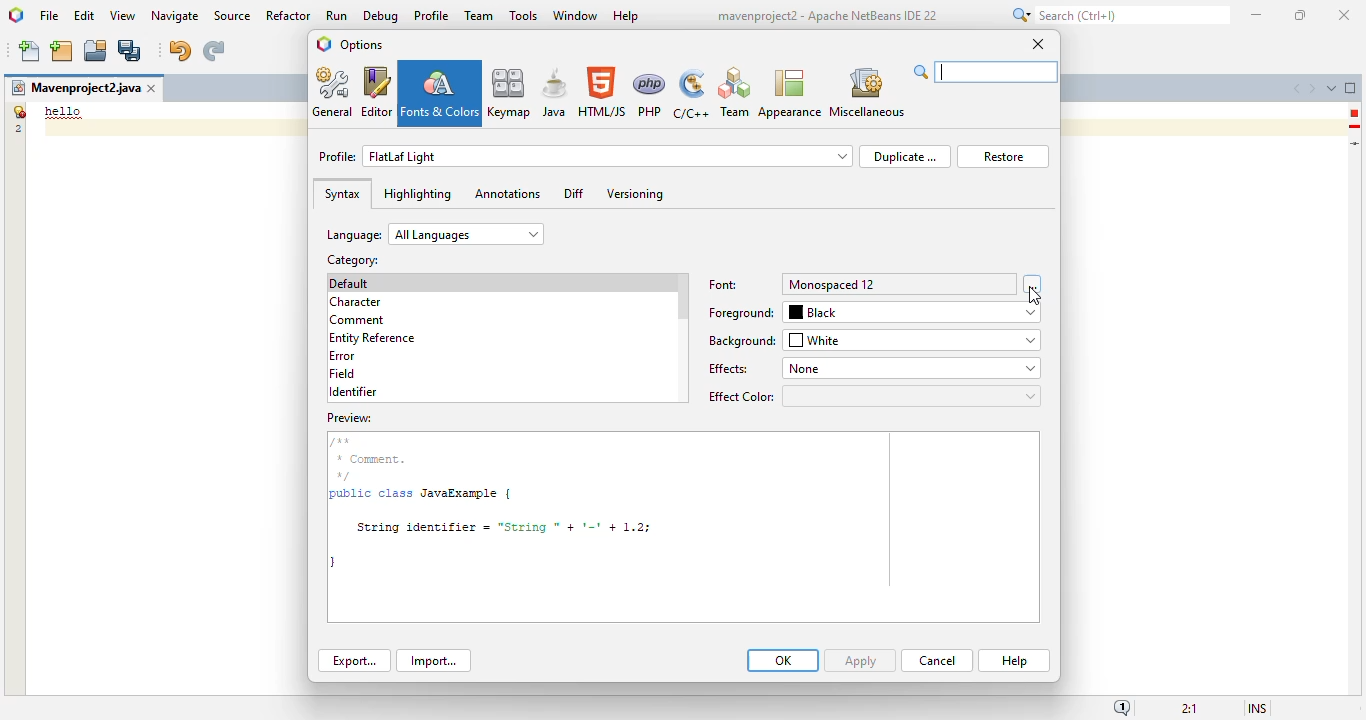 This screenshot has height=720, width=1366. Describe the element at coordinates (1299, 15) in the screenshot. I see `maximize` at that location.